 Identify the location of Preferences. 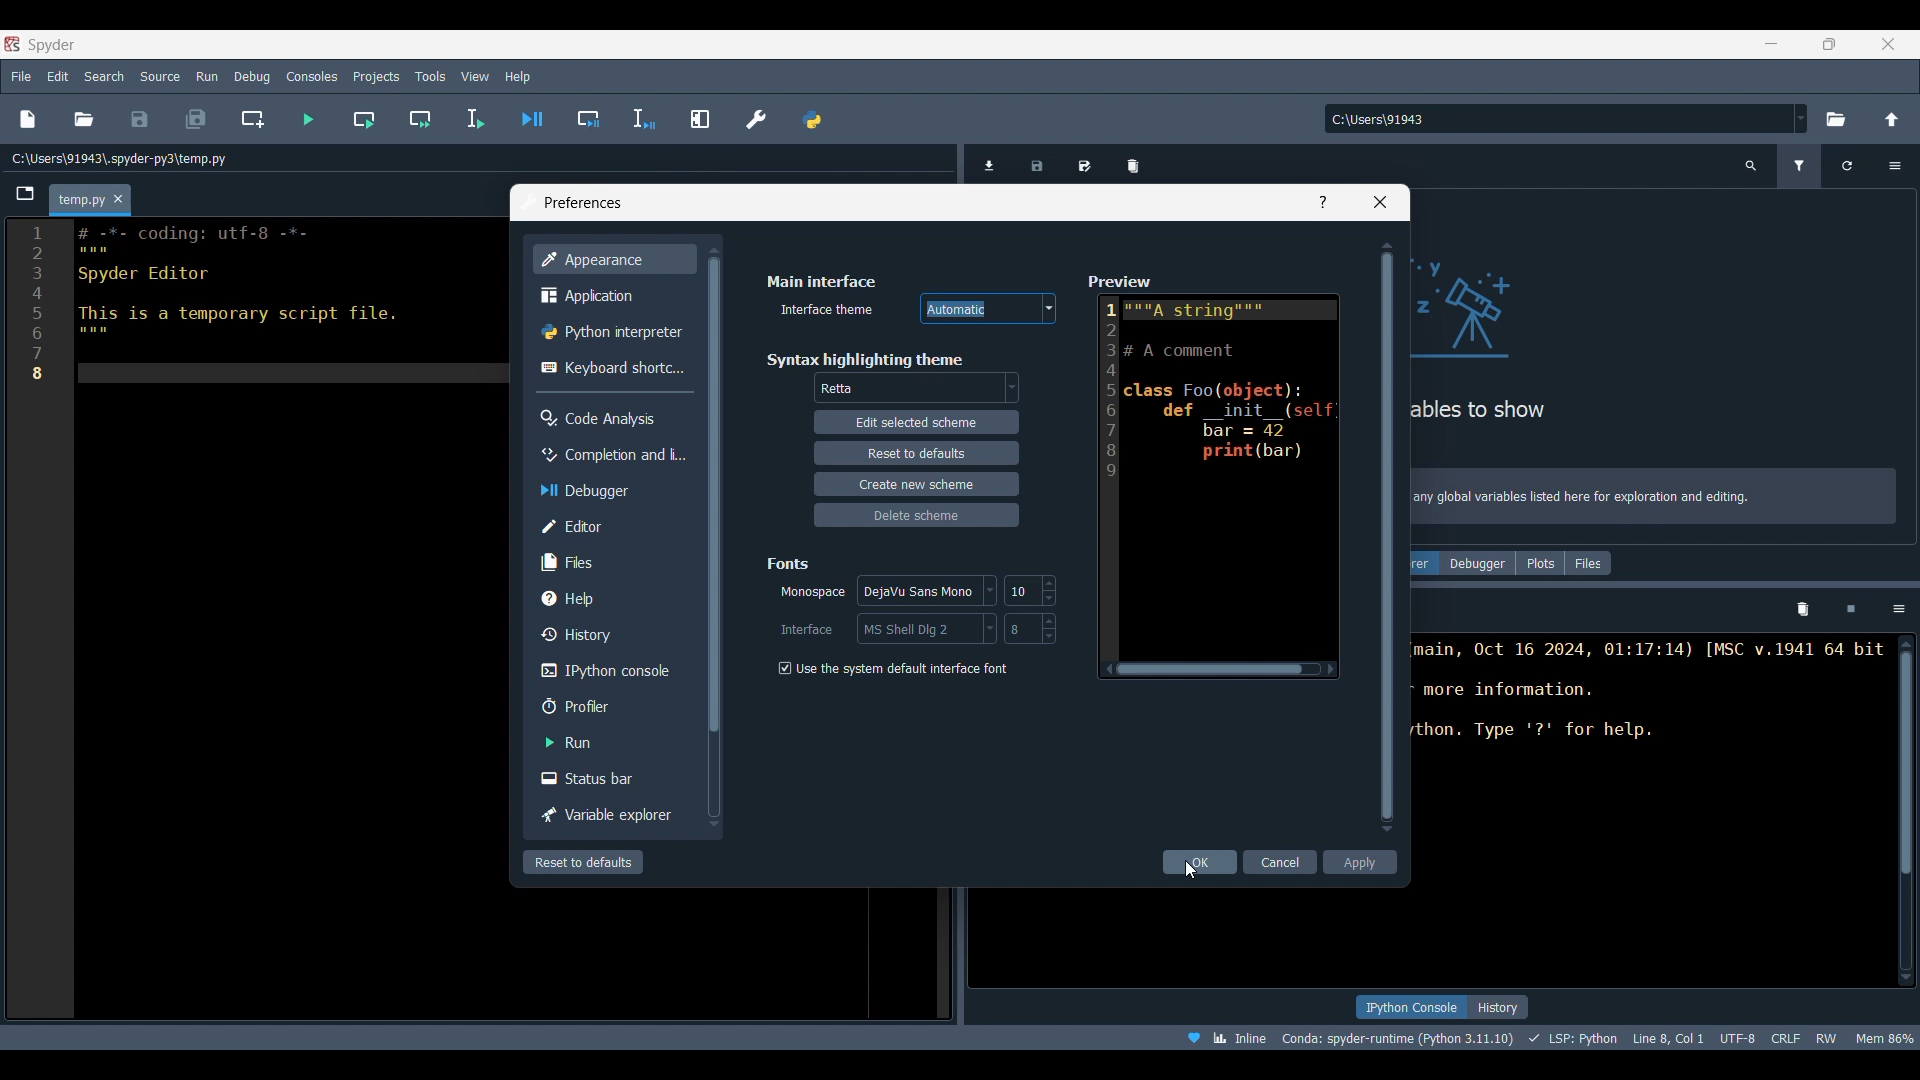
(757, 119).